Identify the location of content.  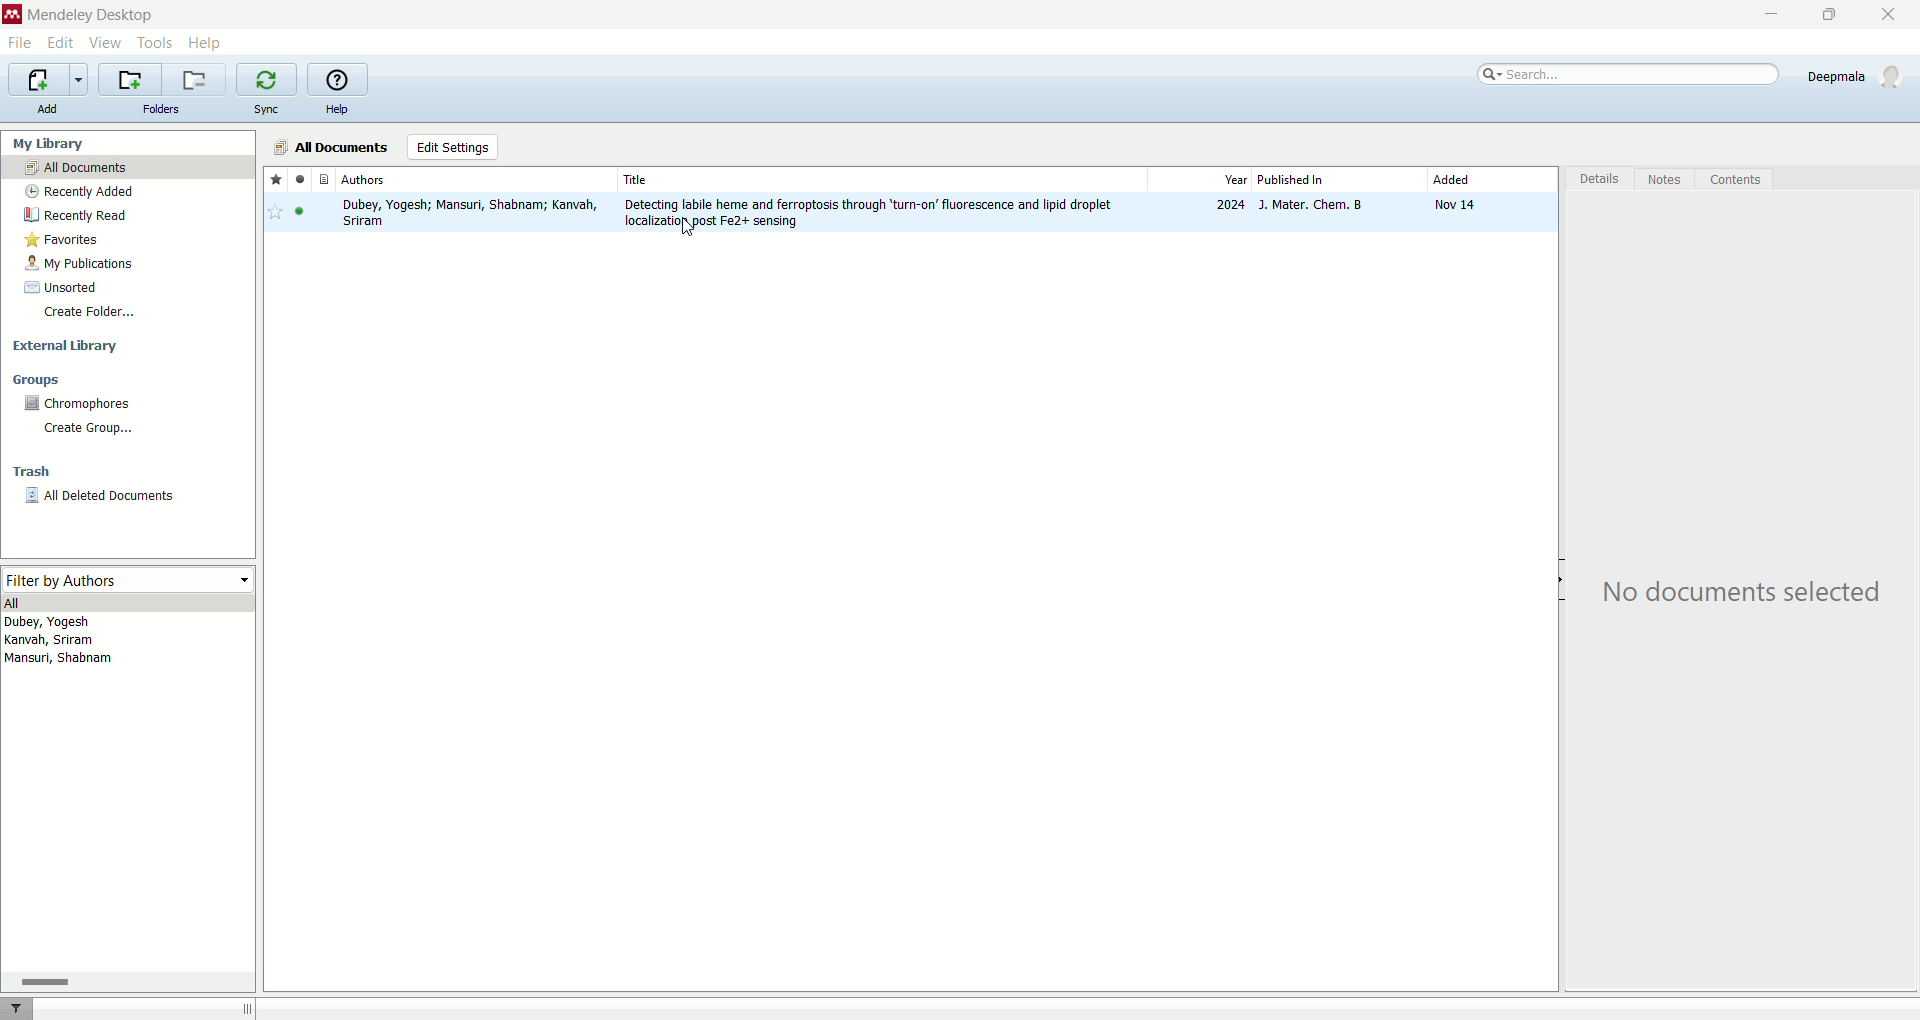
(1736, 182).